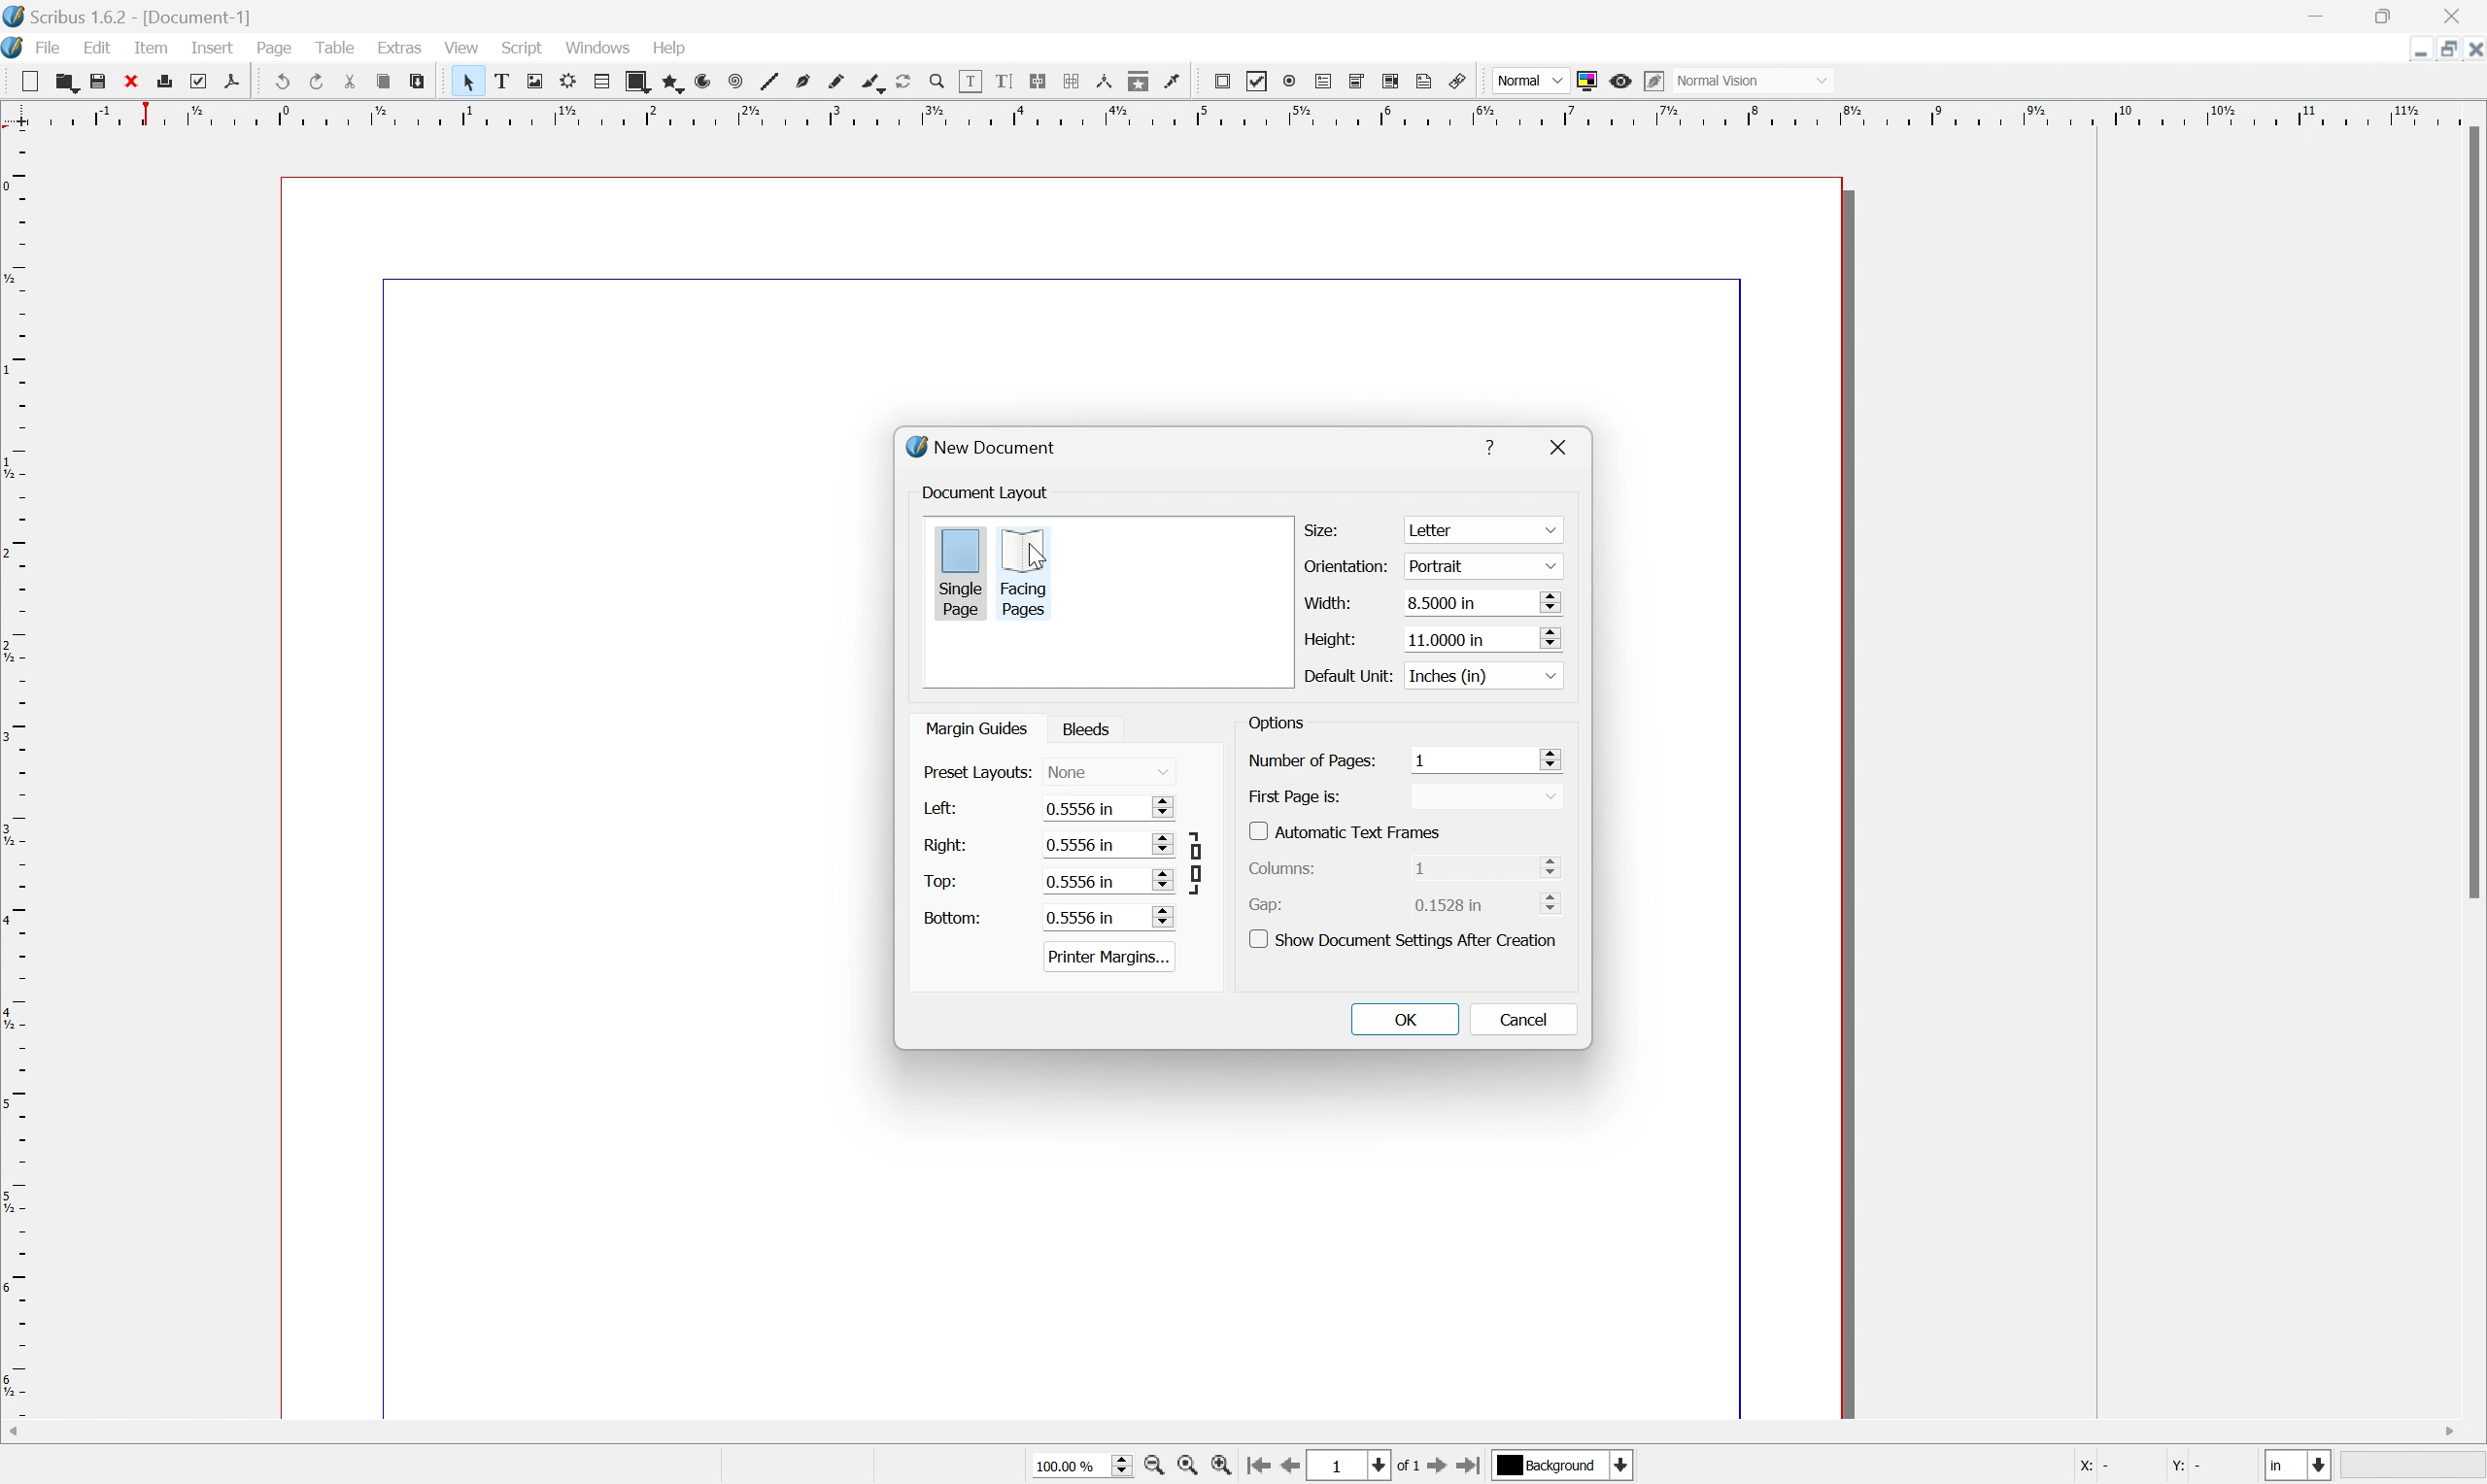 The width and height of the screenshot is (2487, 1484). Describe the element at coordinates (947, 843) in the screenshot. I see `right:` at that location.